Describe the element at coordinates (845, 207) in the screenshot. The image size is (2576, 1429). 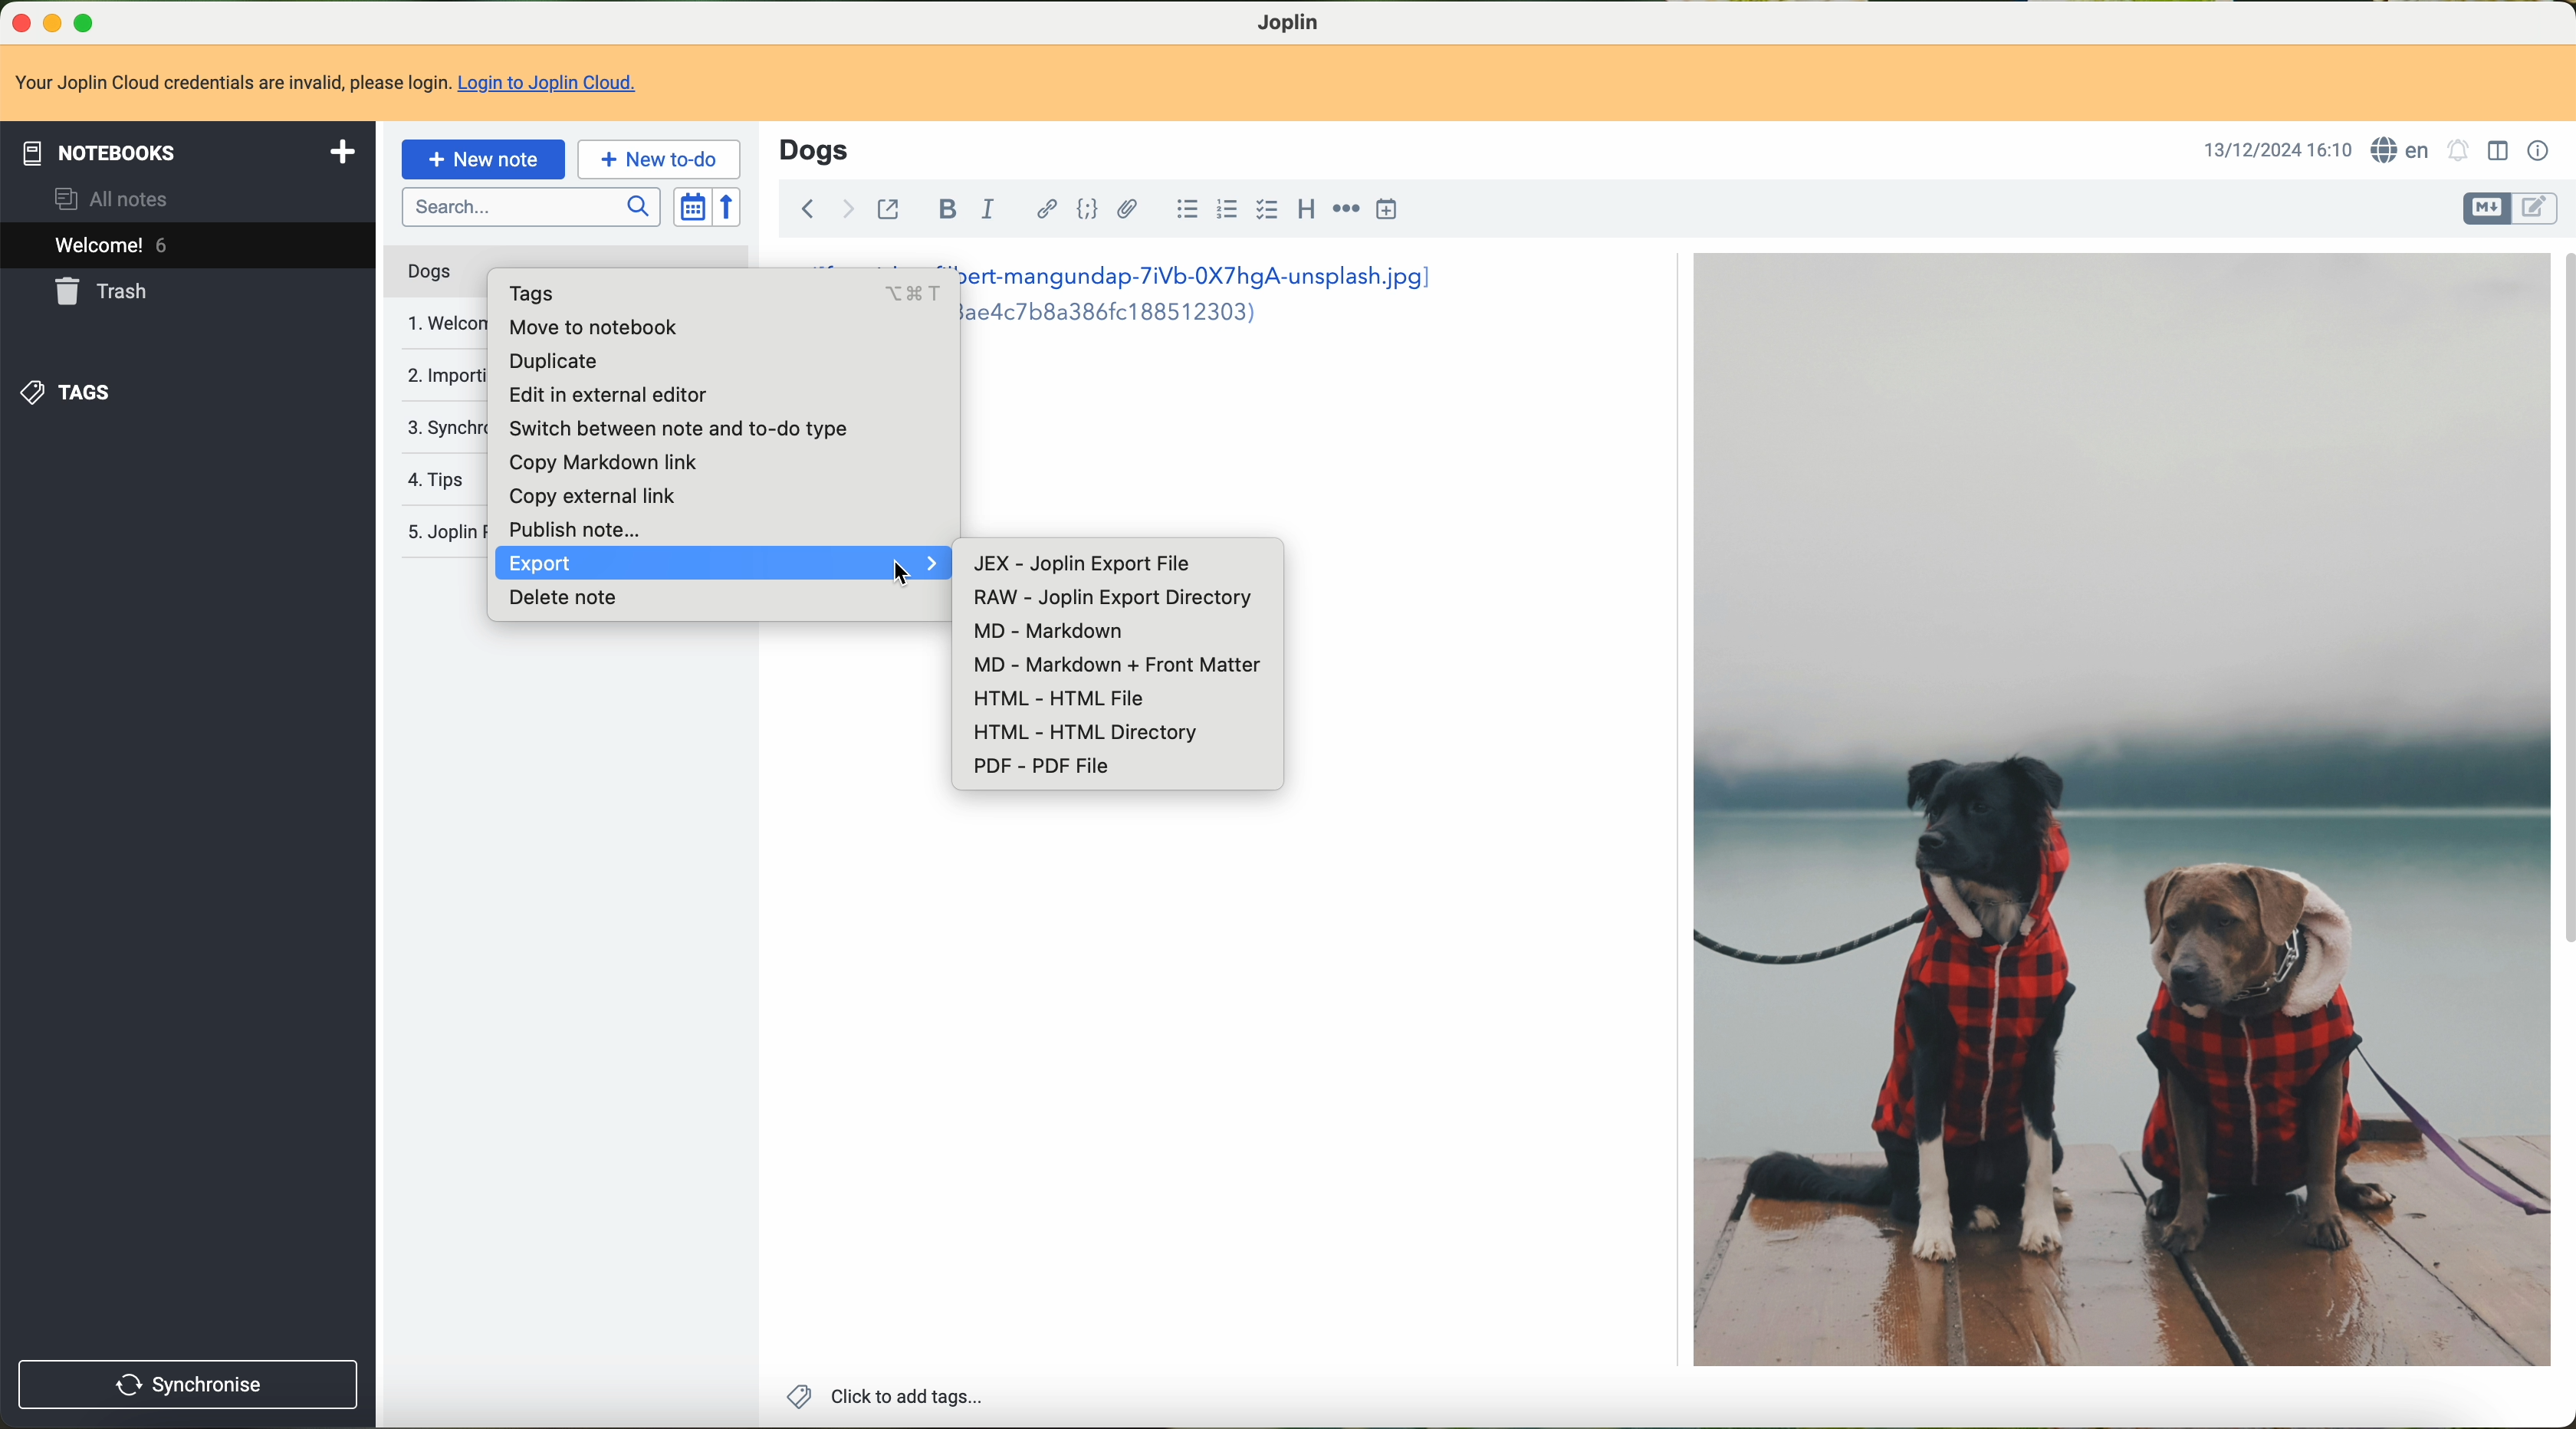
I see `navigate foward arrow` at that location.